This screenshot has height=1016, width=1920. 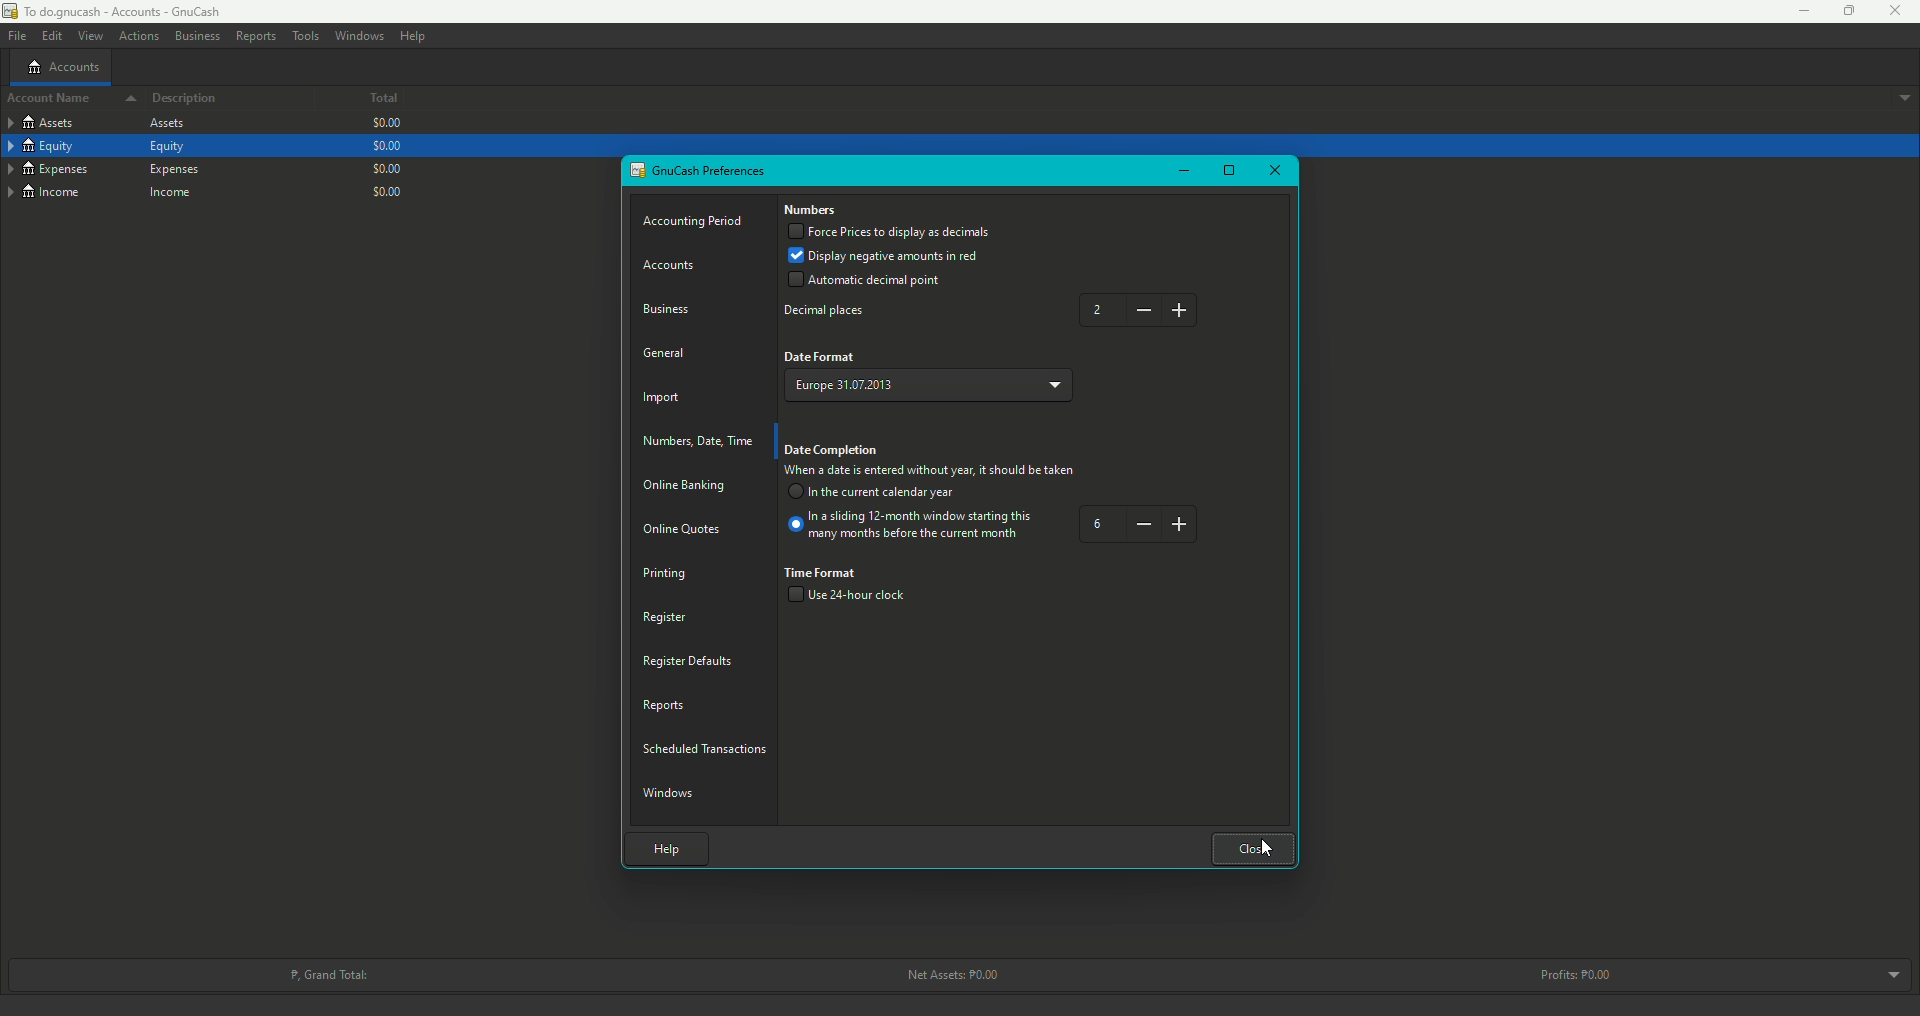 What do you see at coordinates (887, 255) in the screenshot?
I see `Display negative amounts in red` at bounding box center [887, 255].